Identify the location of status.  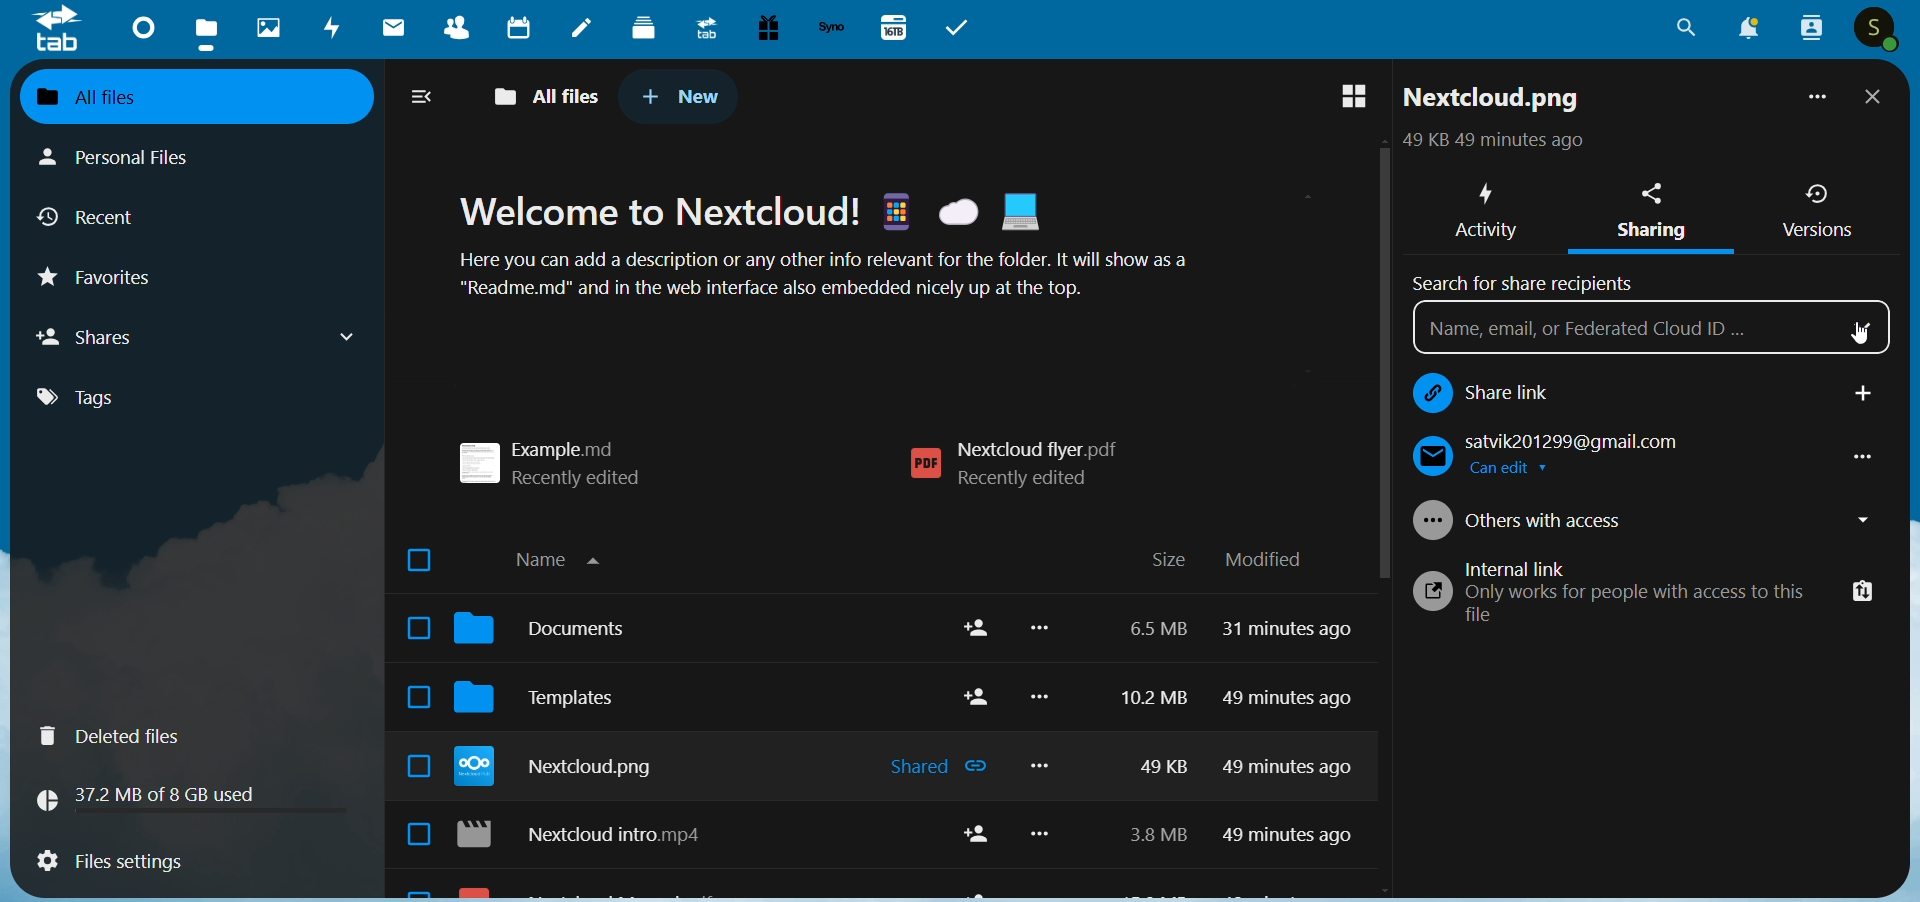
(1489, 143).